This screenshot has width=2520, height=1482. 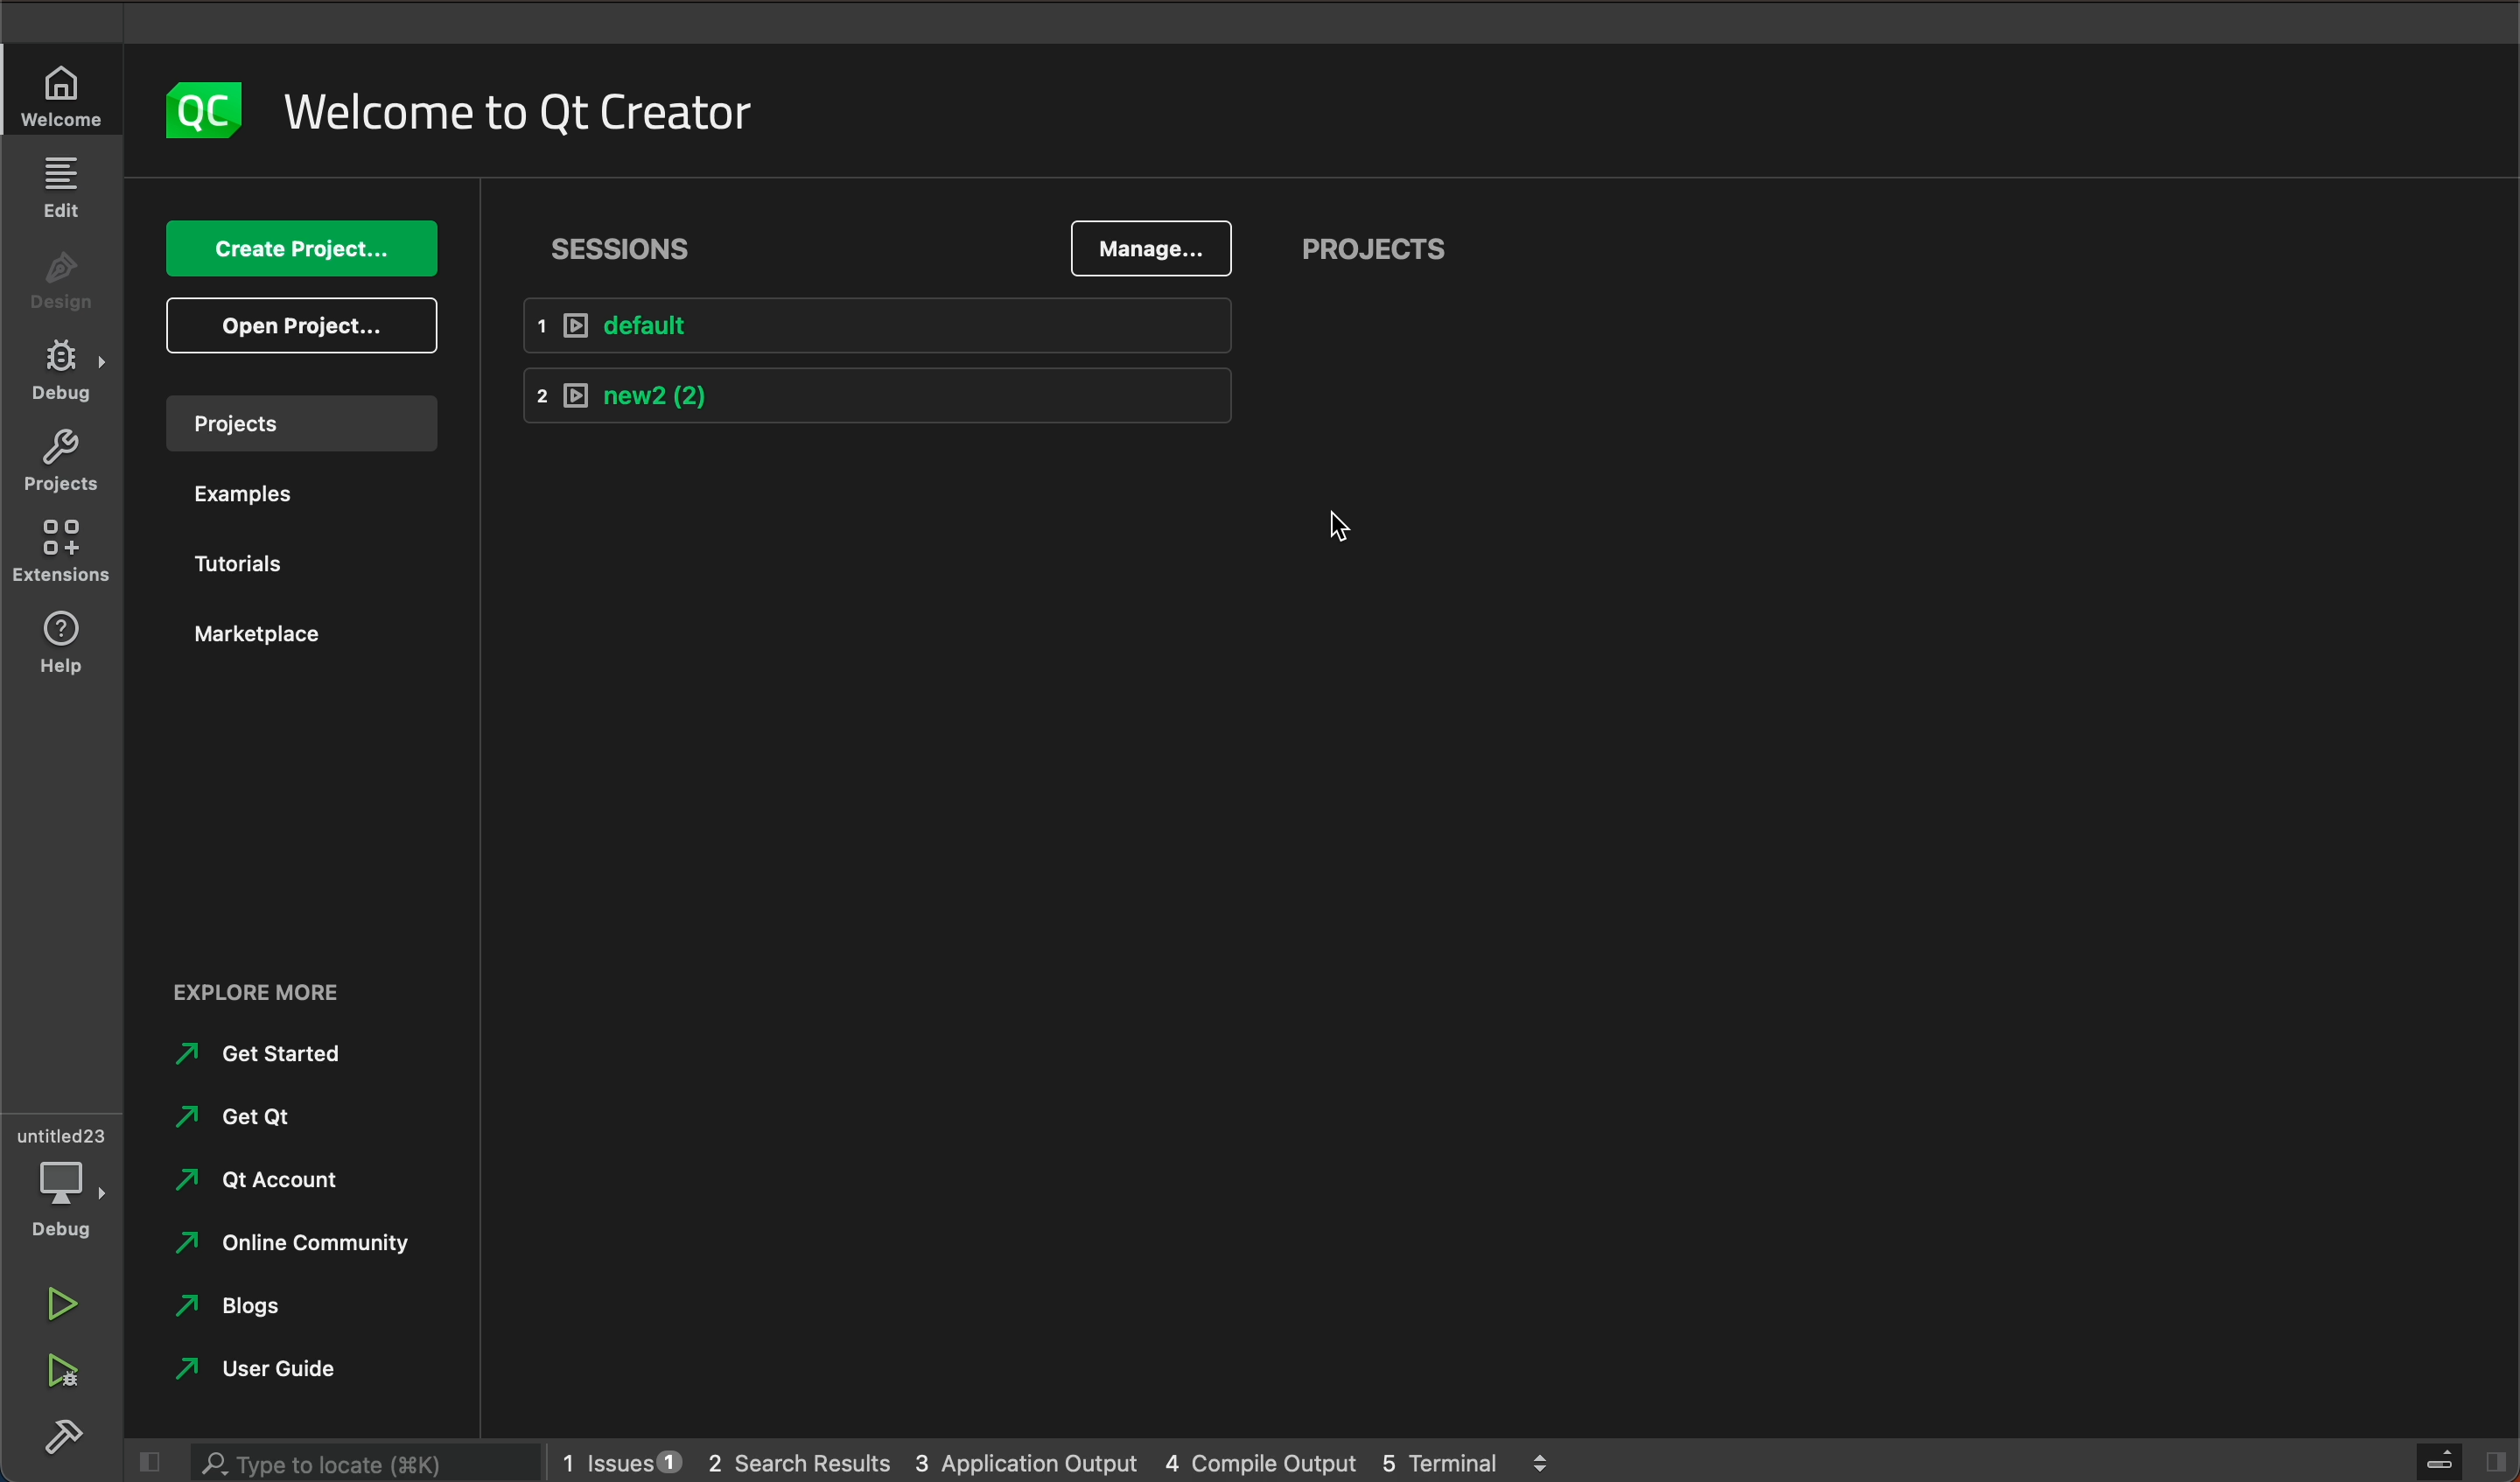 I want to click on manage, so click(x=1153, y=245).